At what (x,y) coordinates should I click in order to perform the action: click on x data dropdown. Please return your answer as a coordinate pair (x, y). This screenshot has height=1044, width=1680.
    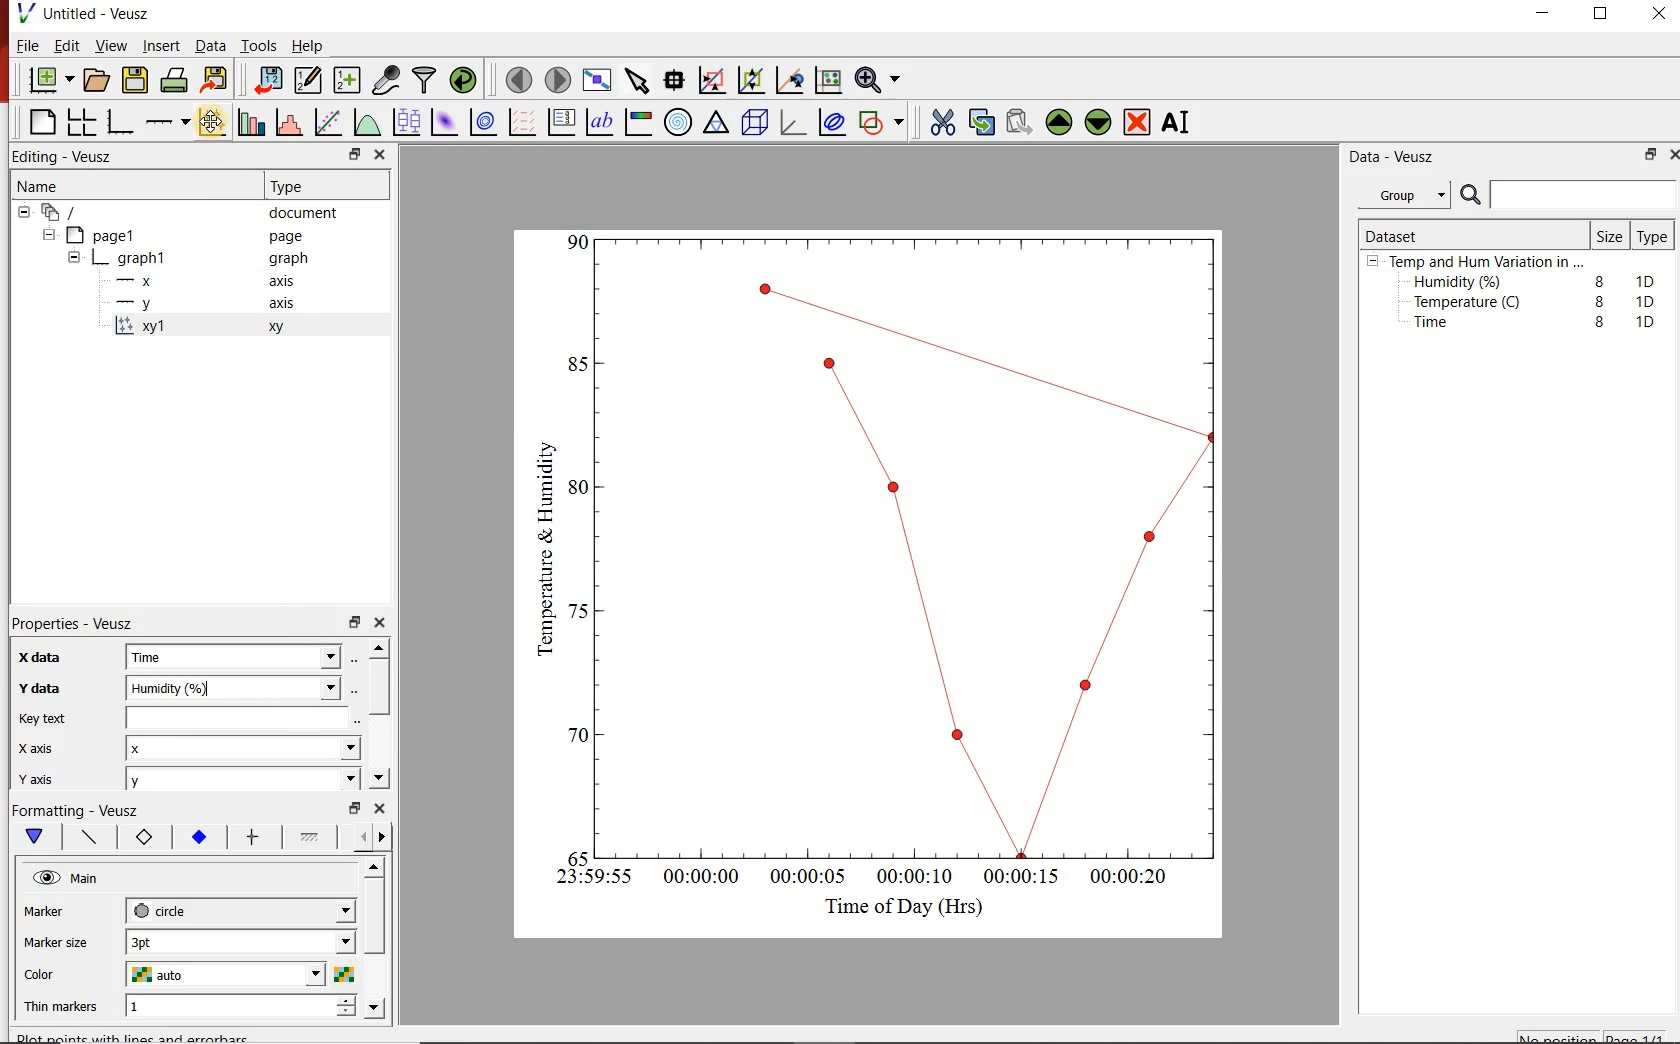
    Looking at the image, I should click on (301, 656).